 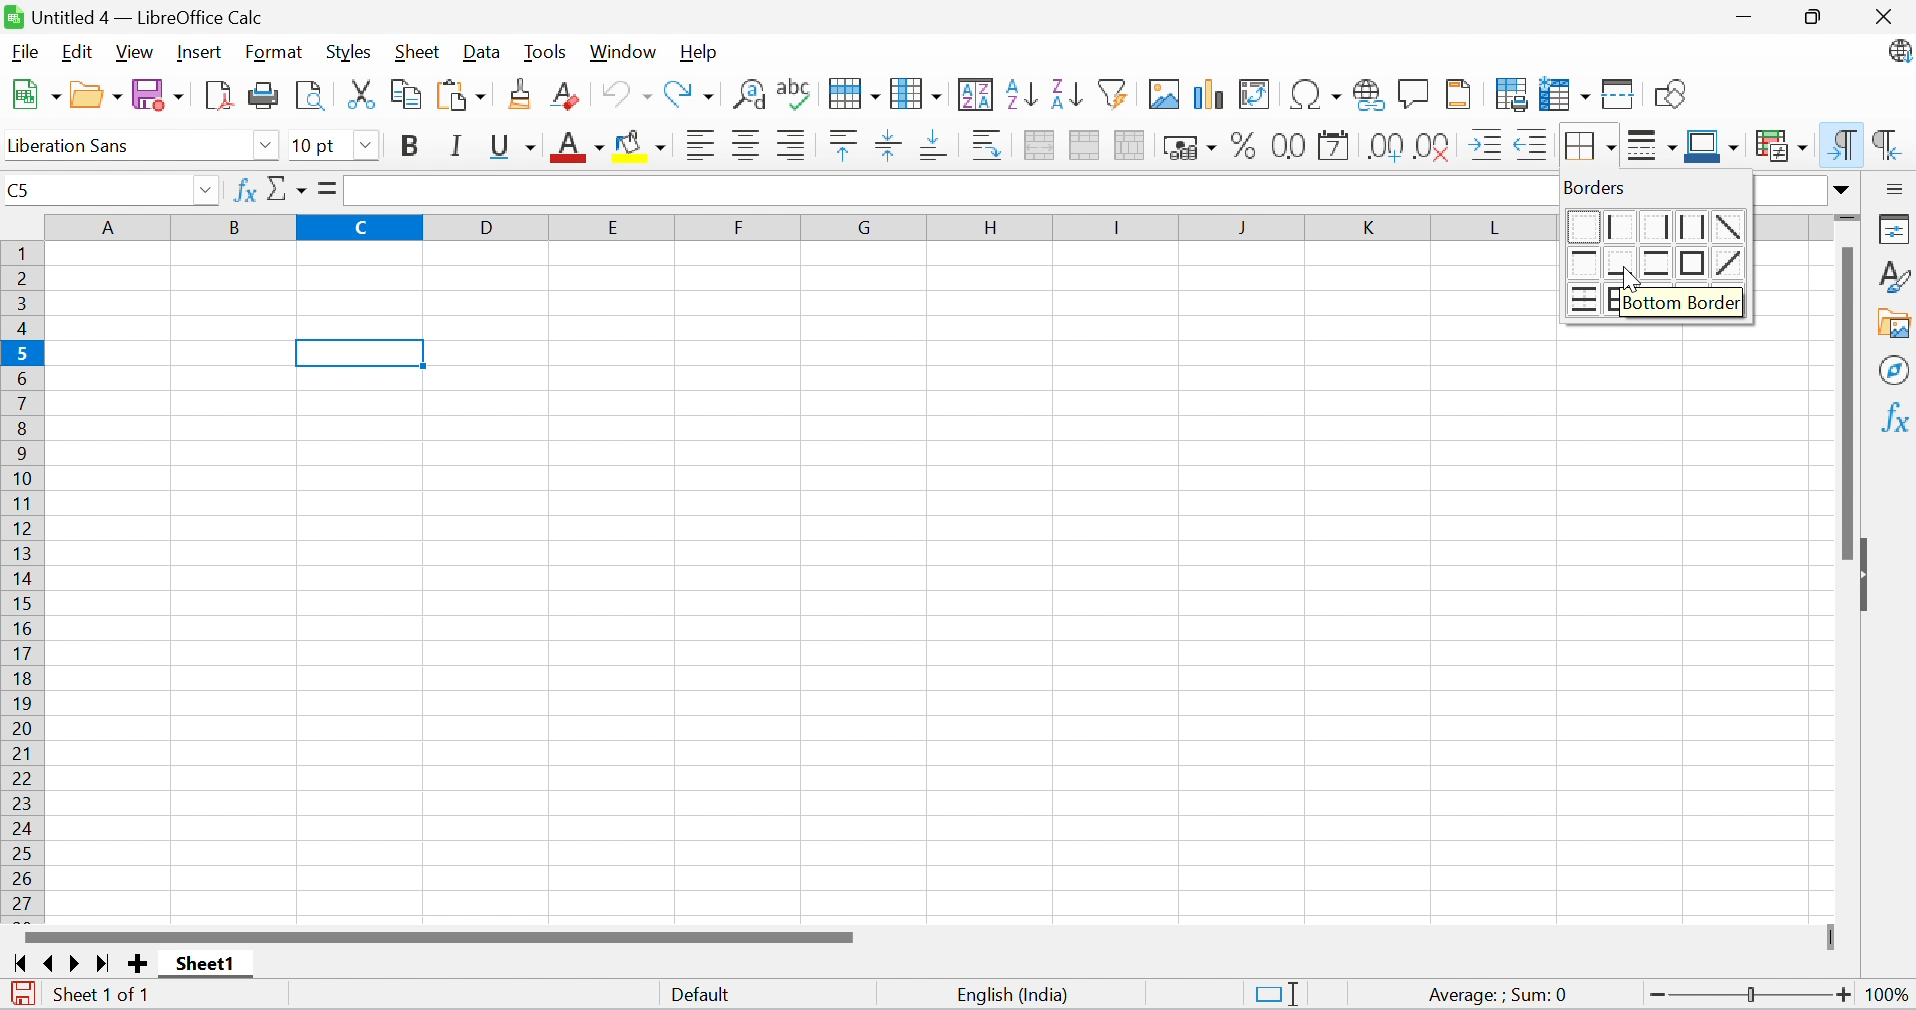 What do you see at coordinates (703, 148) in the screenshot?
I see `Align left` at bounding box center [703, 148].